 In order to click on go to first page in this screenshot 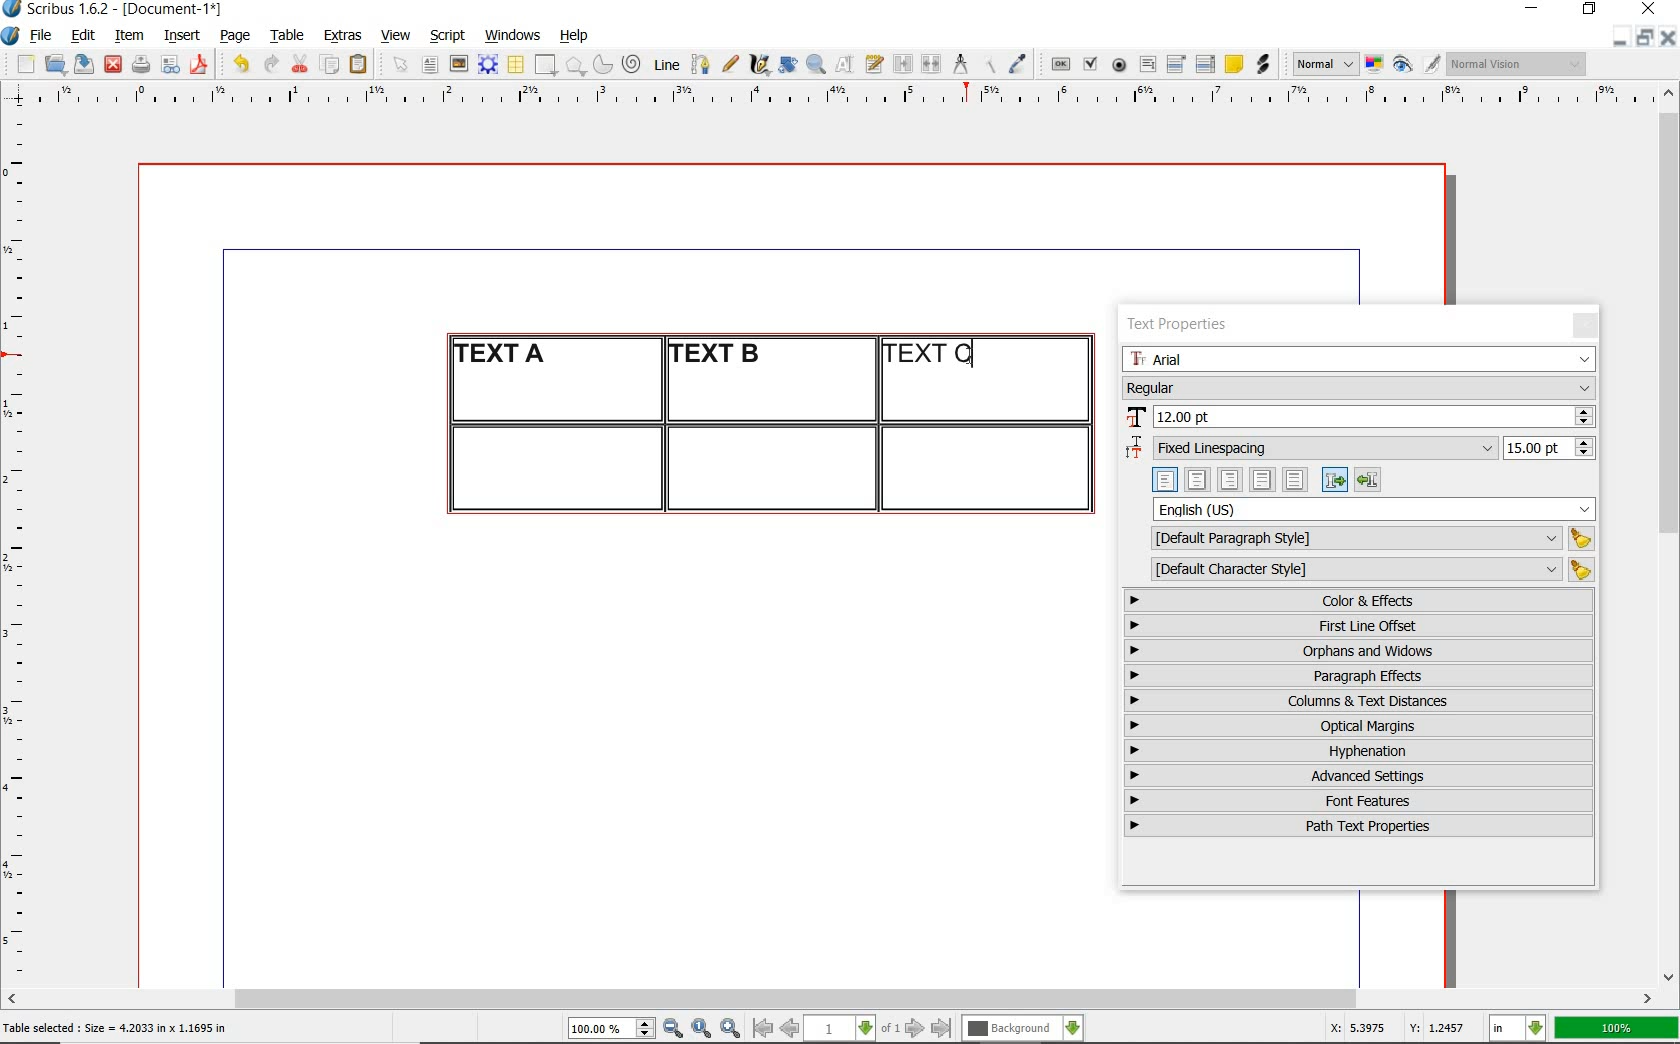, I will do `click(761, 1028)`.